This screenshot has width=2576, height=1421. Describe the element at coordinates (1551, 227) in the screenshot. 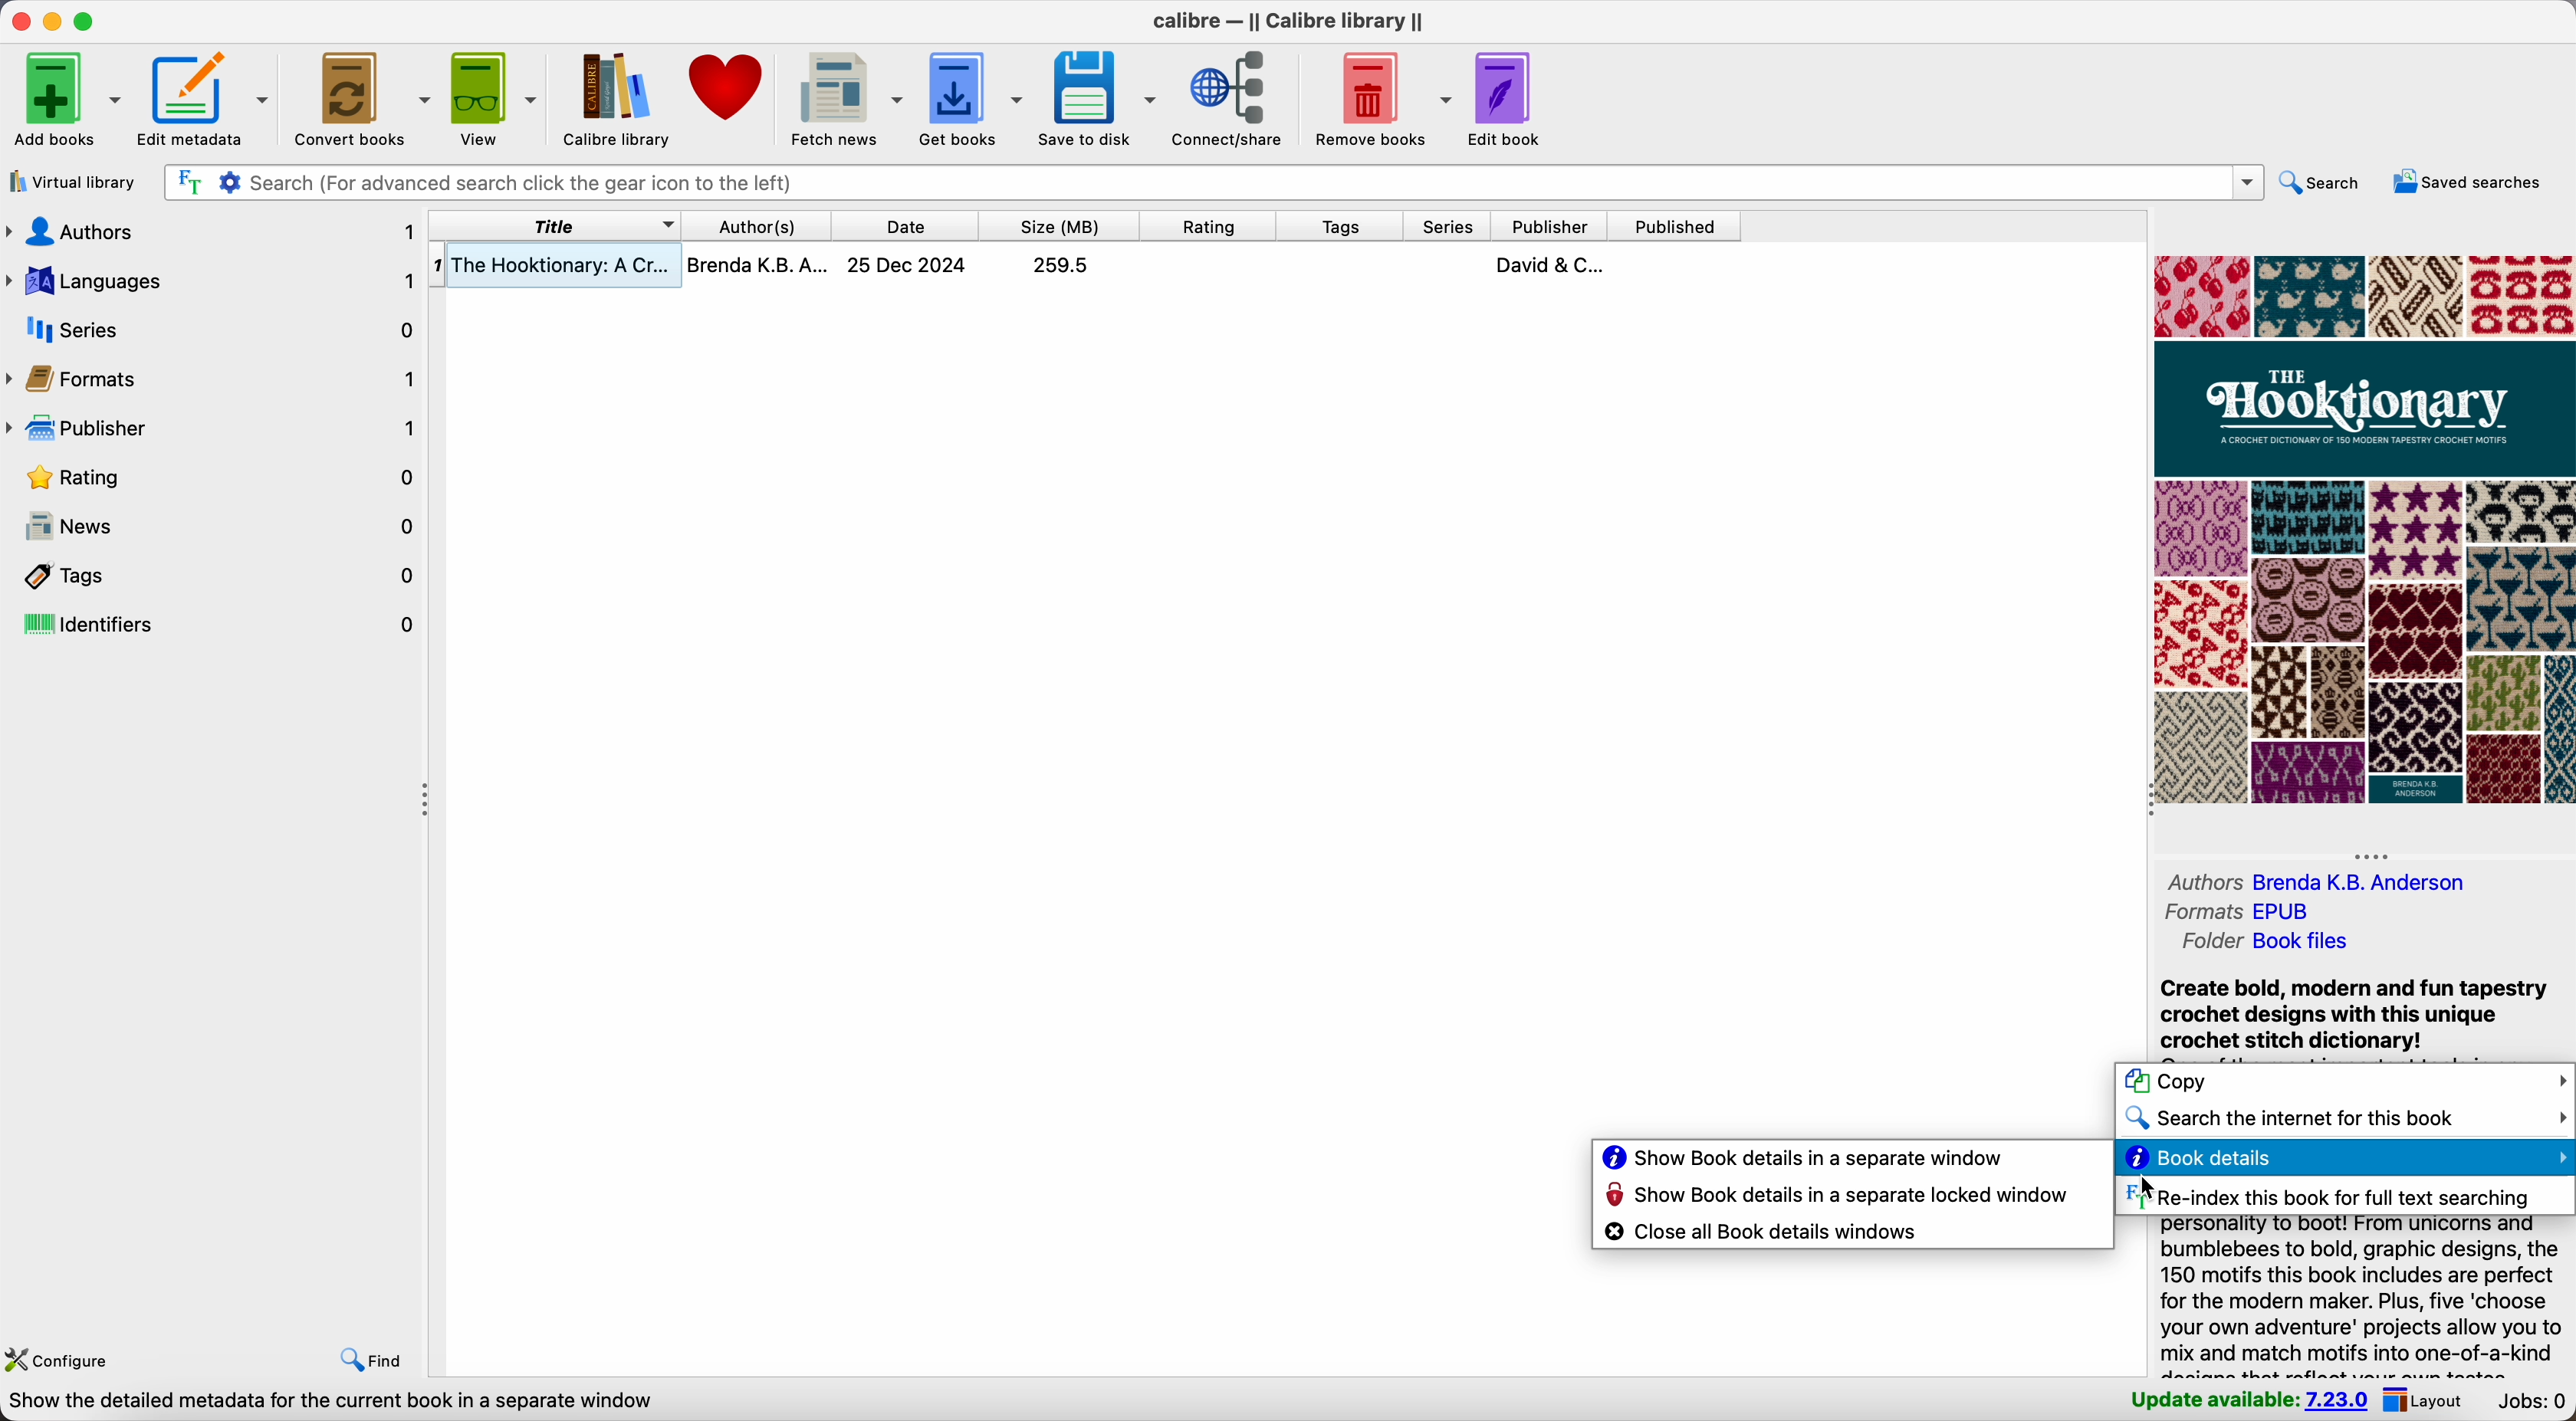

I see `publisher` at that location.